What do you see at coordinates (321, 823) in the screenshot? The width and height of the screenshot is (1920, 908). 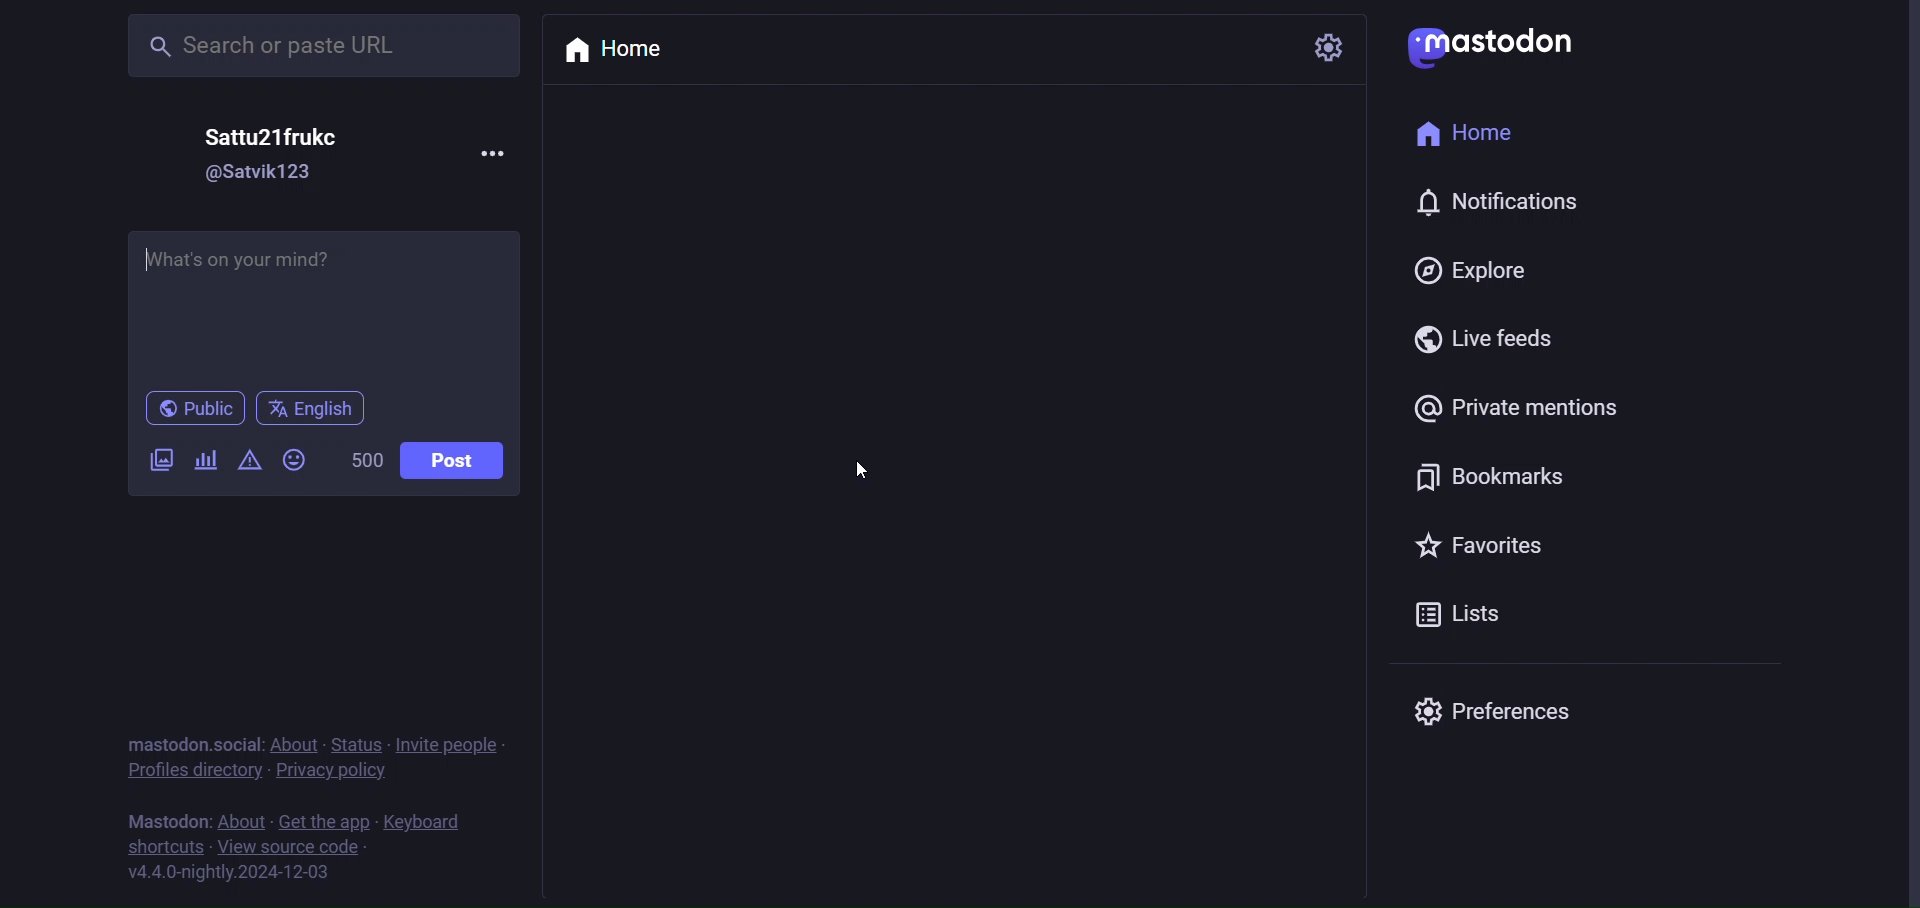 I see `get the app` at bounding box center [321, 823].